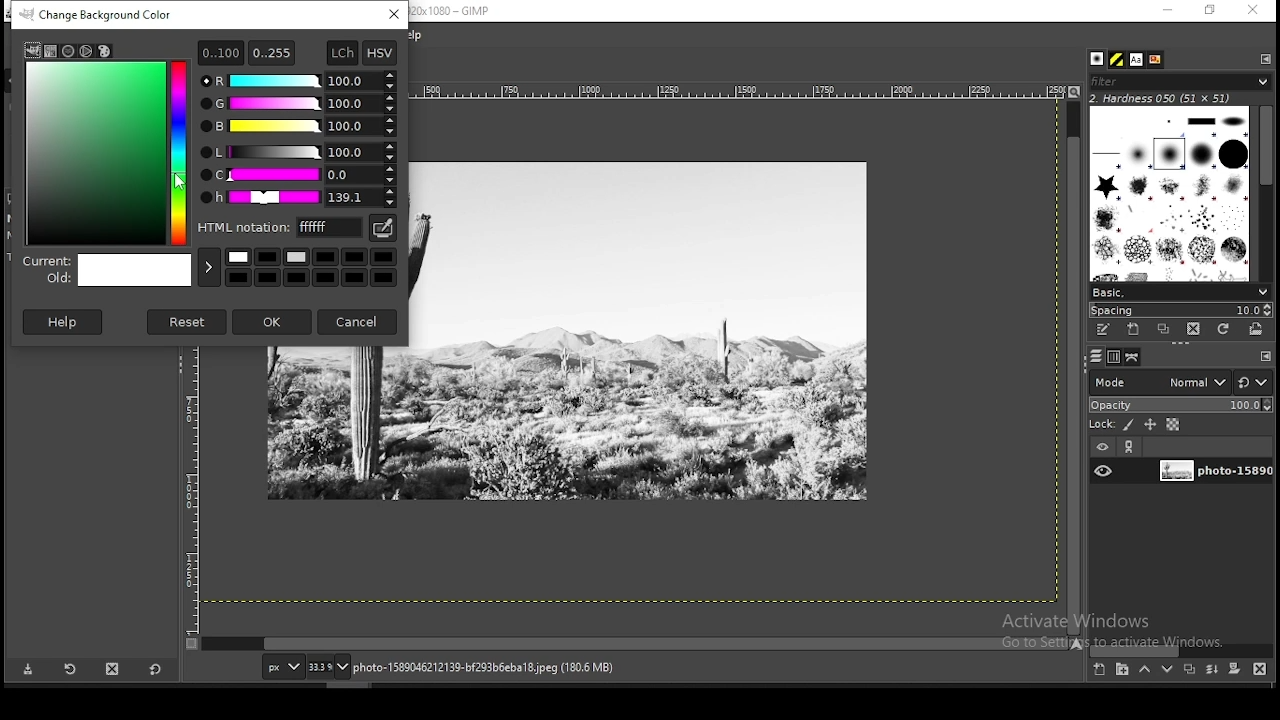  Describe the element at coordinates (1180, 81) in the screenshot. I see `filter brushes` at that location.